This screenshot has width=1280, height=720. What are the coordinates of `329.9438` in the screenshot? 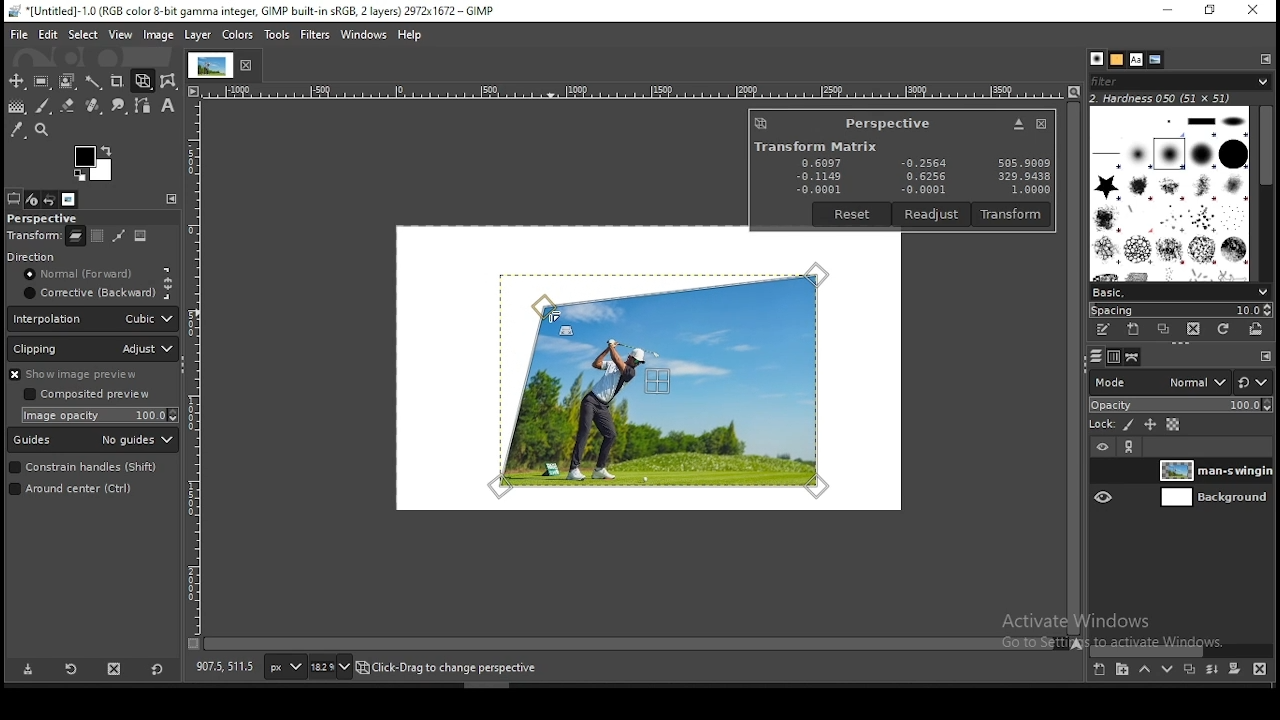 It's located at (1025, 177).